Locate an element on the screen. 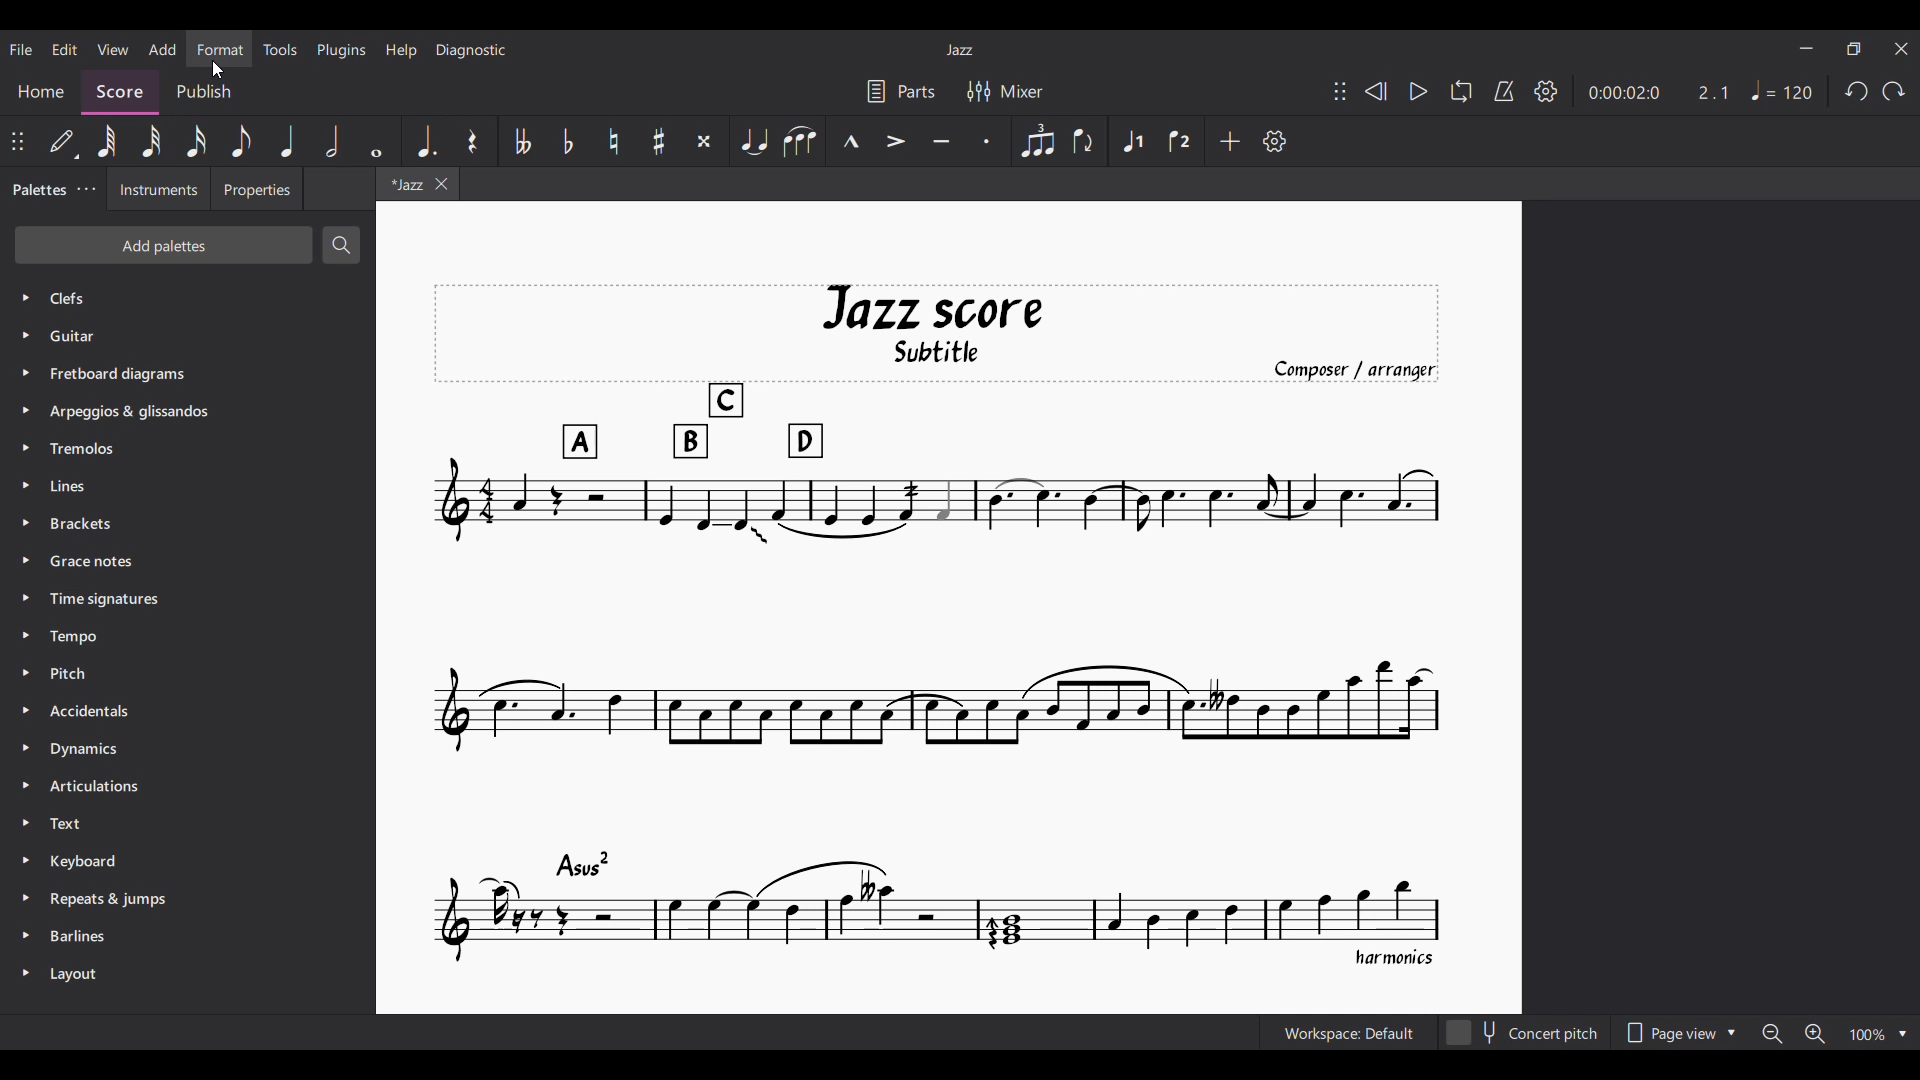 This screenshot has height=1080, width=1920. Edit menu is located at coordinates (64, 49).